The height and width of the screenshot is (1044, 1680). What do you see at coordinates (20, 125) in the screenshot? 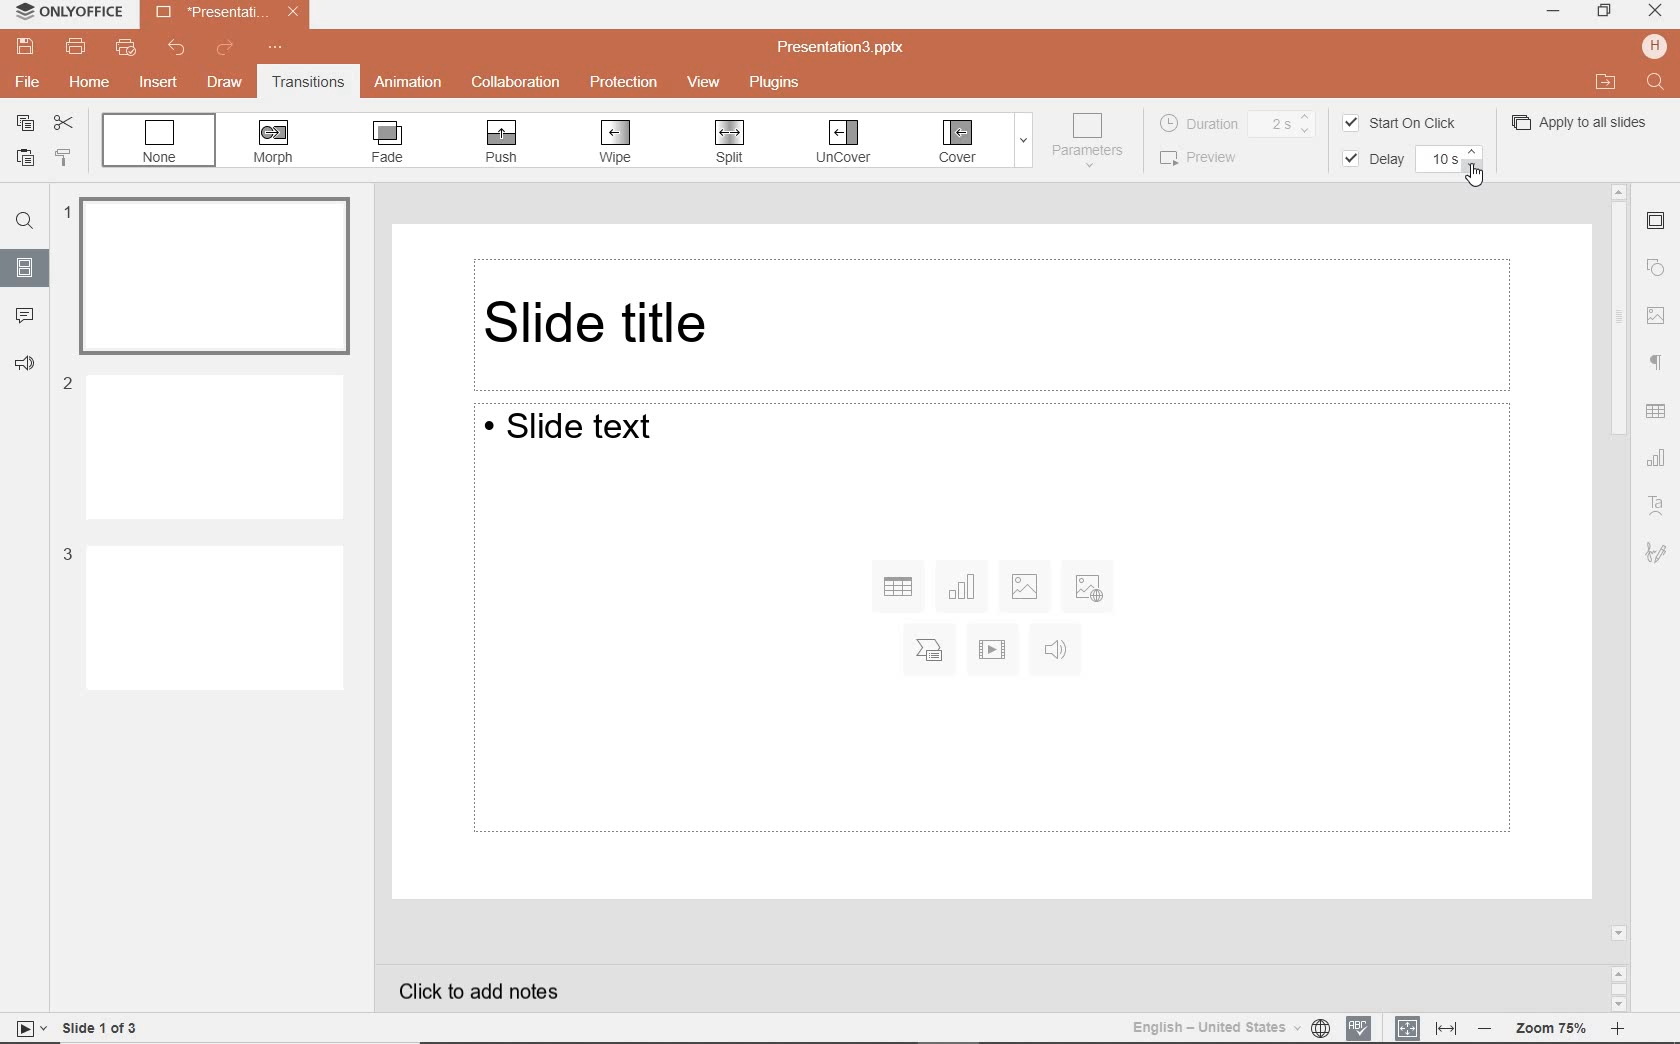
I see `copy` at bounding box center [20, 125].